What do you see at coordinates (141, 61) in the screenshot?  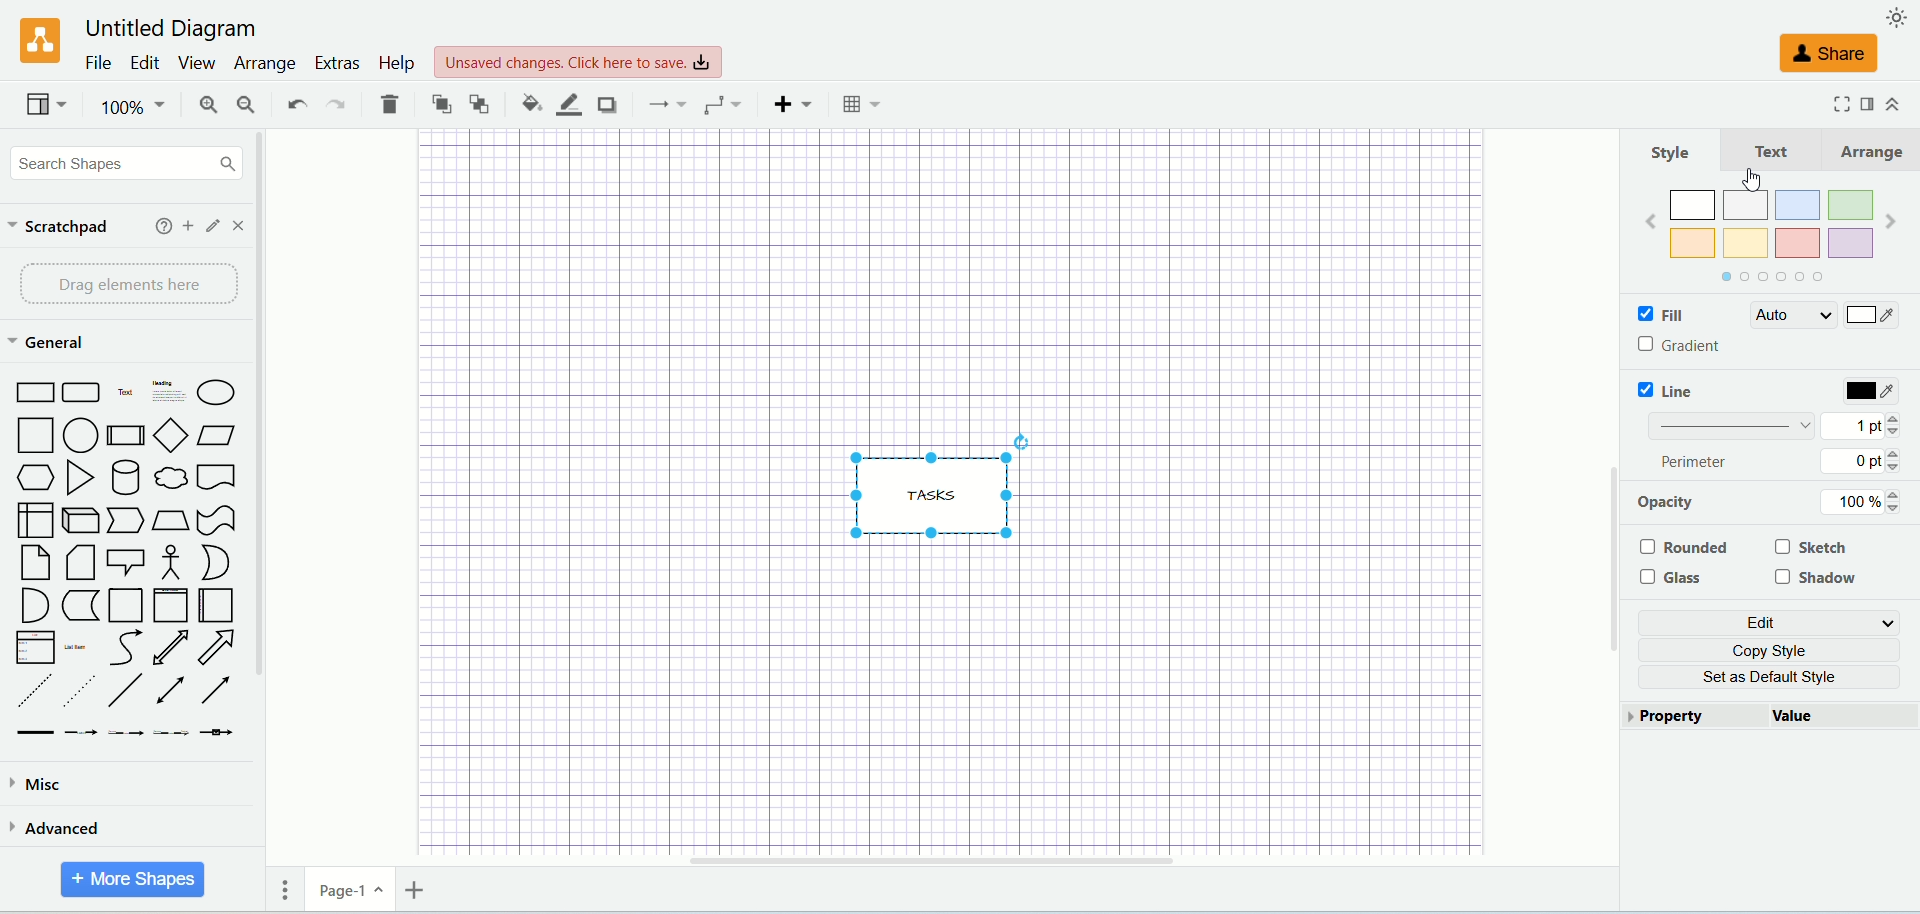 I see `edit` at bounding box center [141, 61].